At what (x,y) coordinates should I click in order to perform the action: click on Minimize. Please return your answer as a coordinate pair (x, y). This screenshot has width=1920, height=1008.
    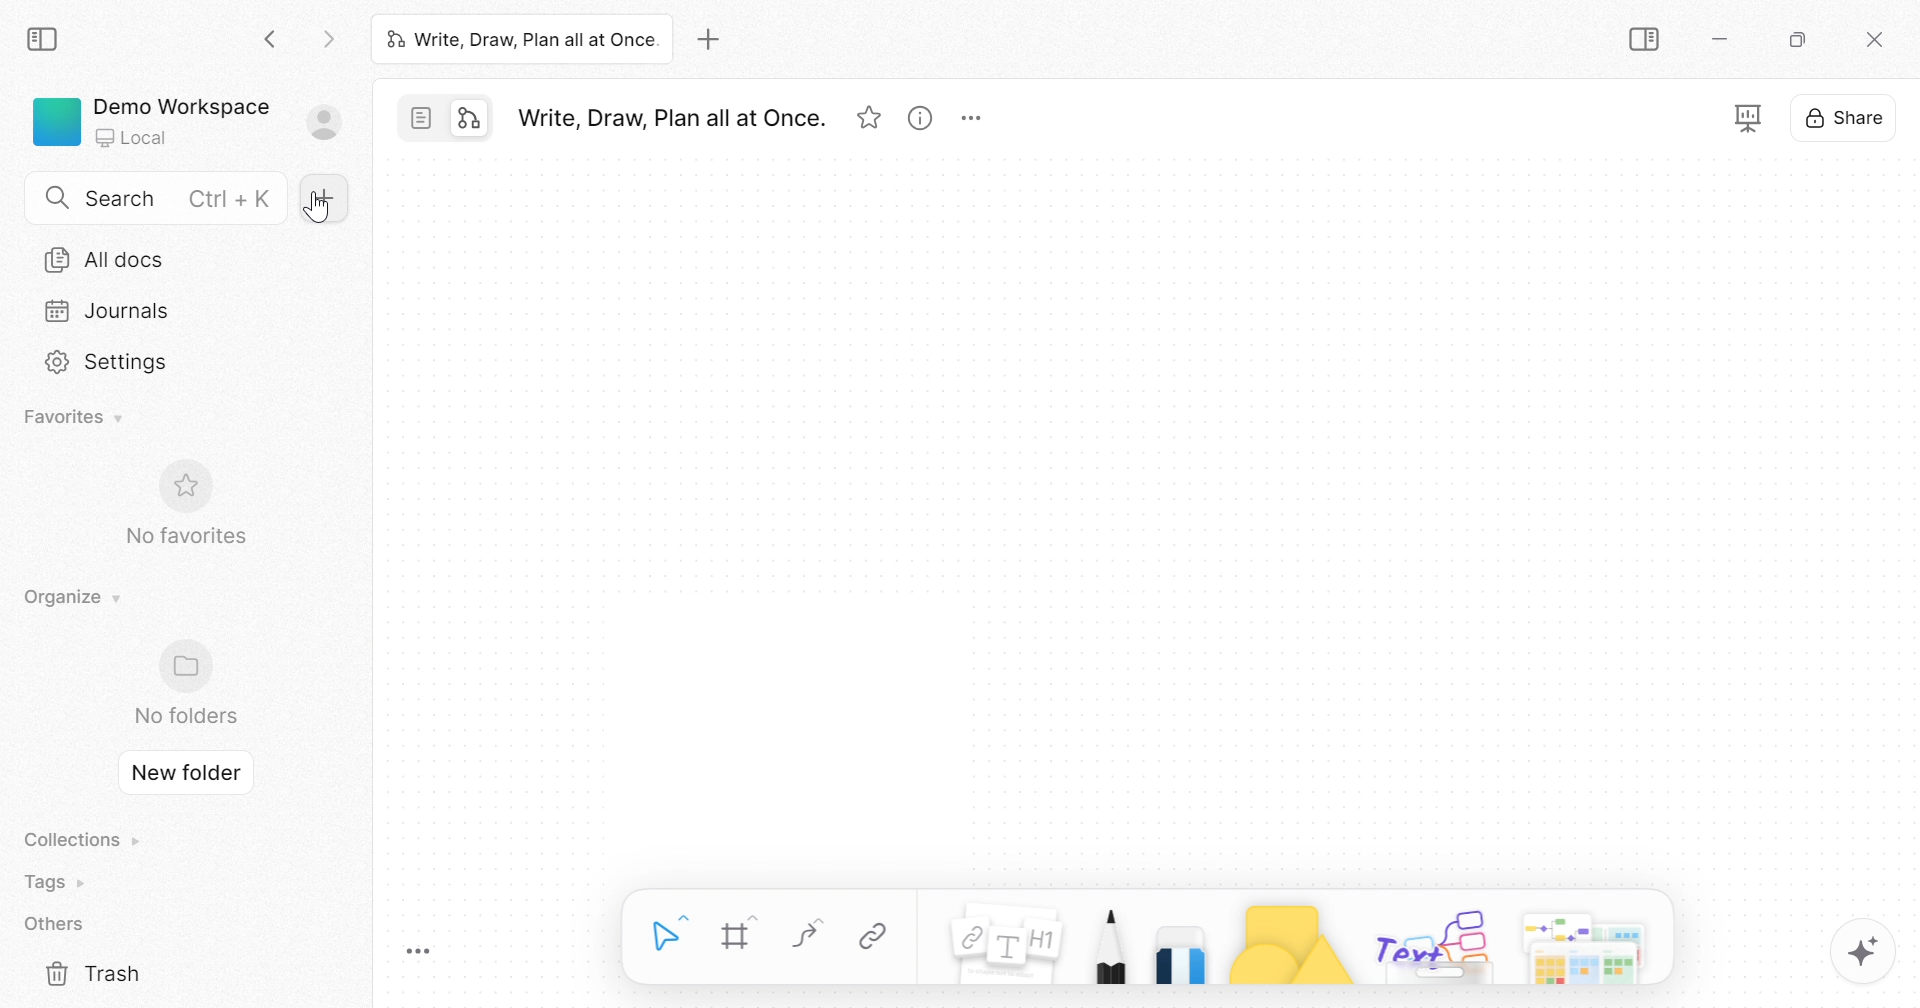
    Looking at the image, I should click on (1723, 43).